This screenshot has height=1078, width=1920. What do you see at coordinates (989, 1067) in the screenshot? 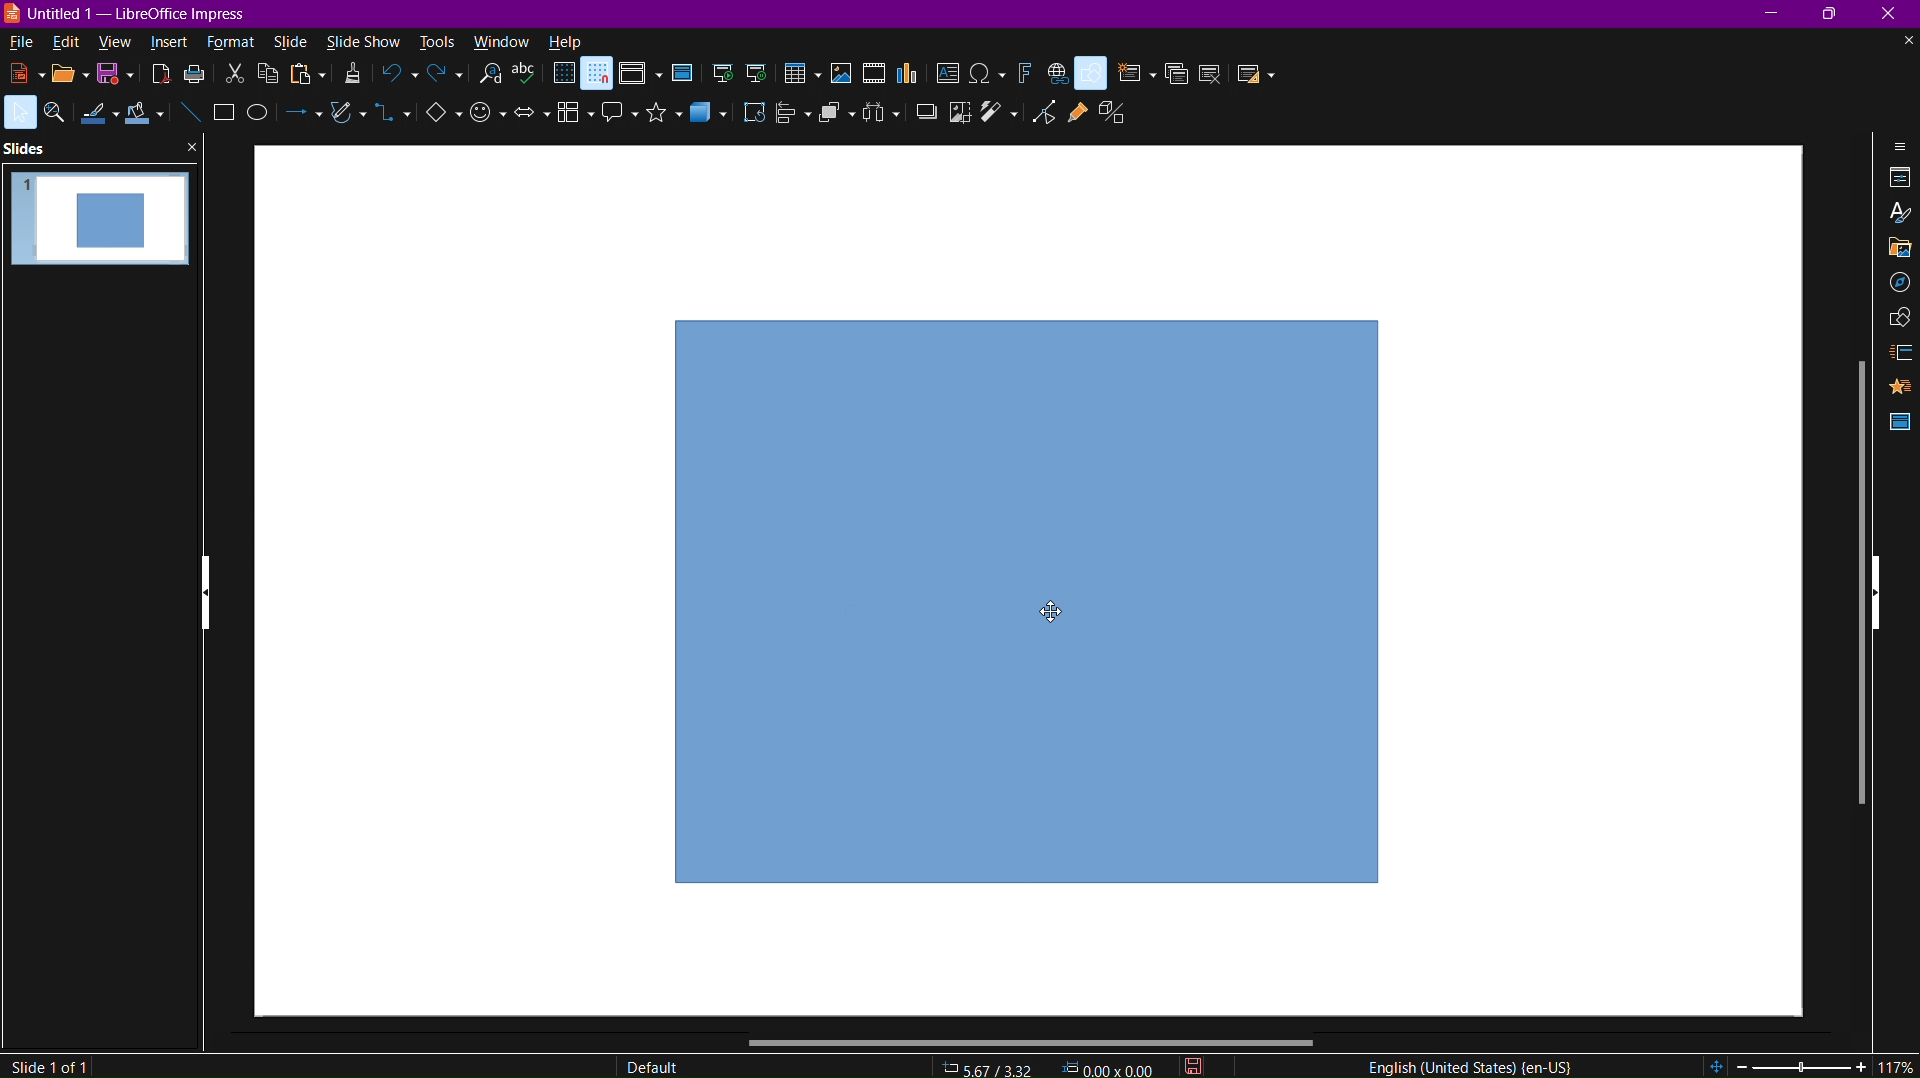
I see `Coordinates` at bounding box center [989, 1067].